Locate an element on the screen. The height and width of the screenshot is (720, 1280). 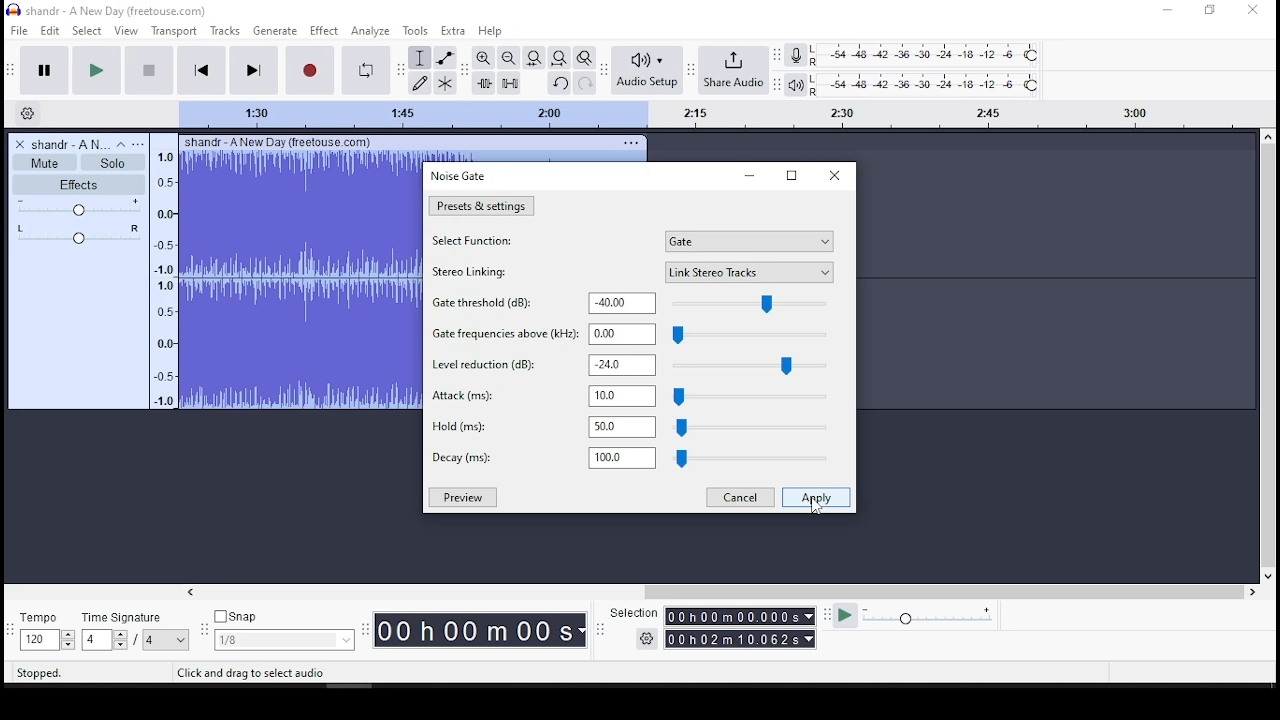
scroll bar is located at coordinates (720, 590).